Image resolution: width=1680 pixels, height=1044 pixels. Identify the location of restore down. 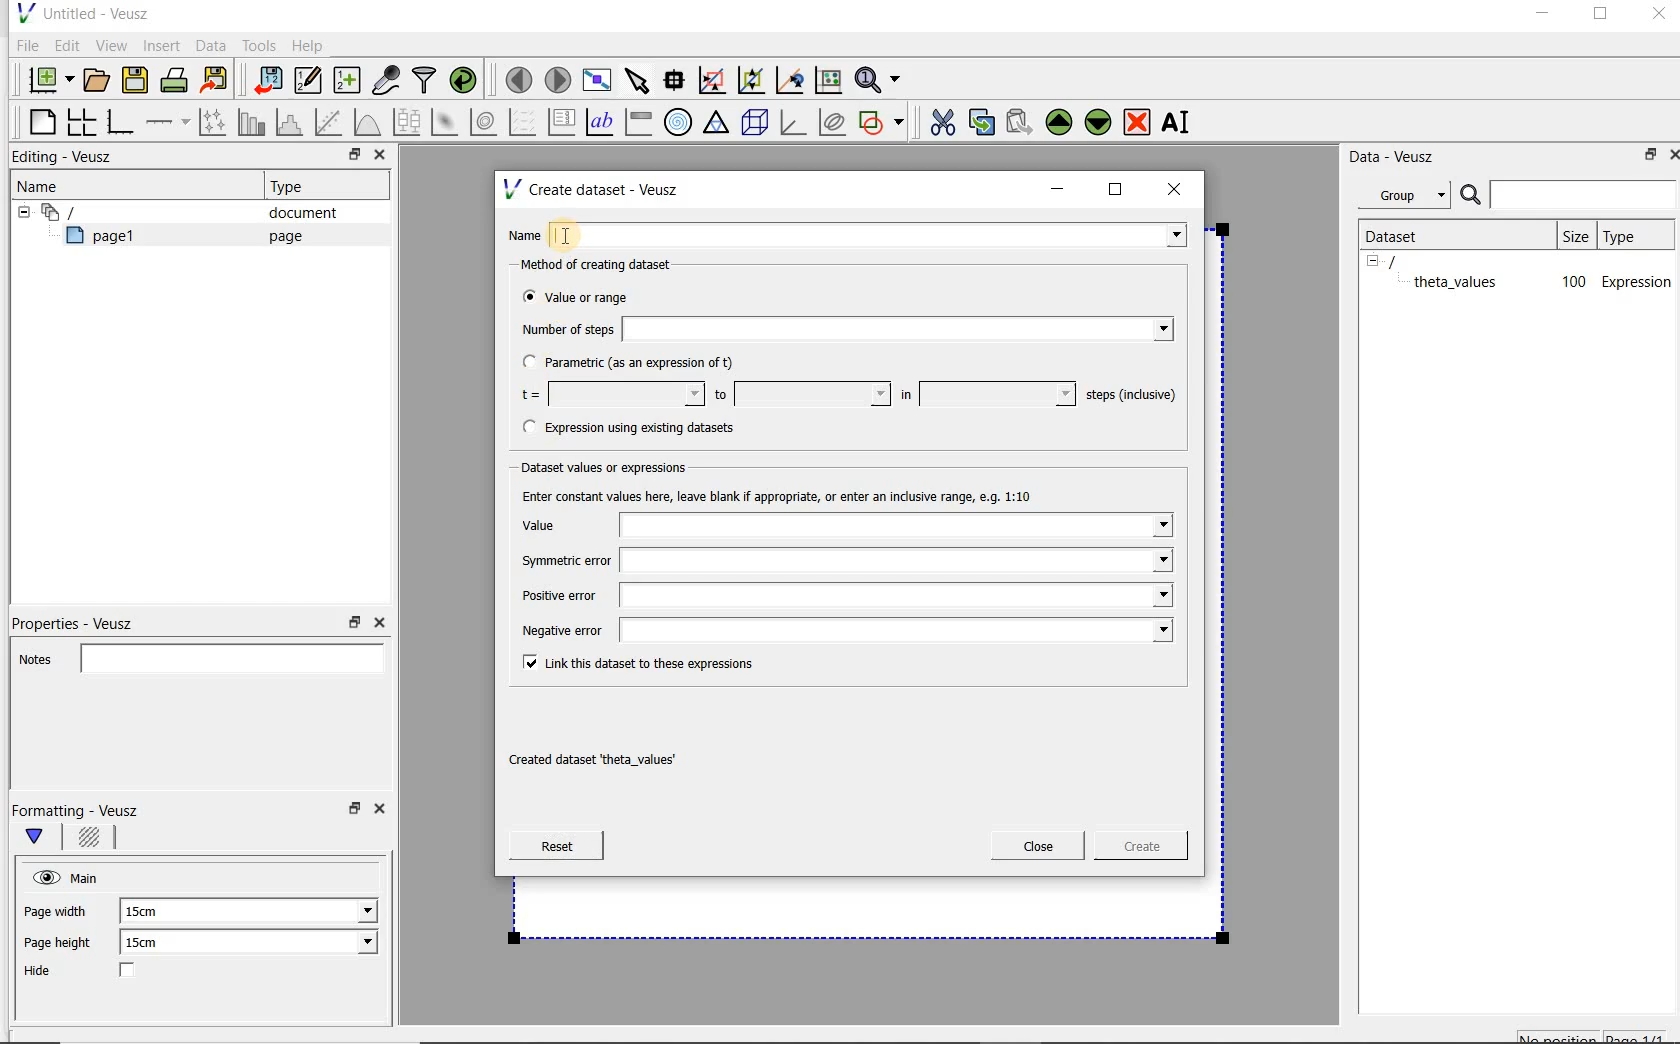
(349, 157).